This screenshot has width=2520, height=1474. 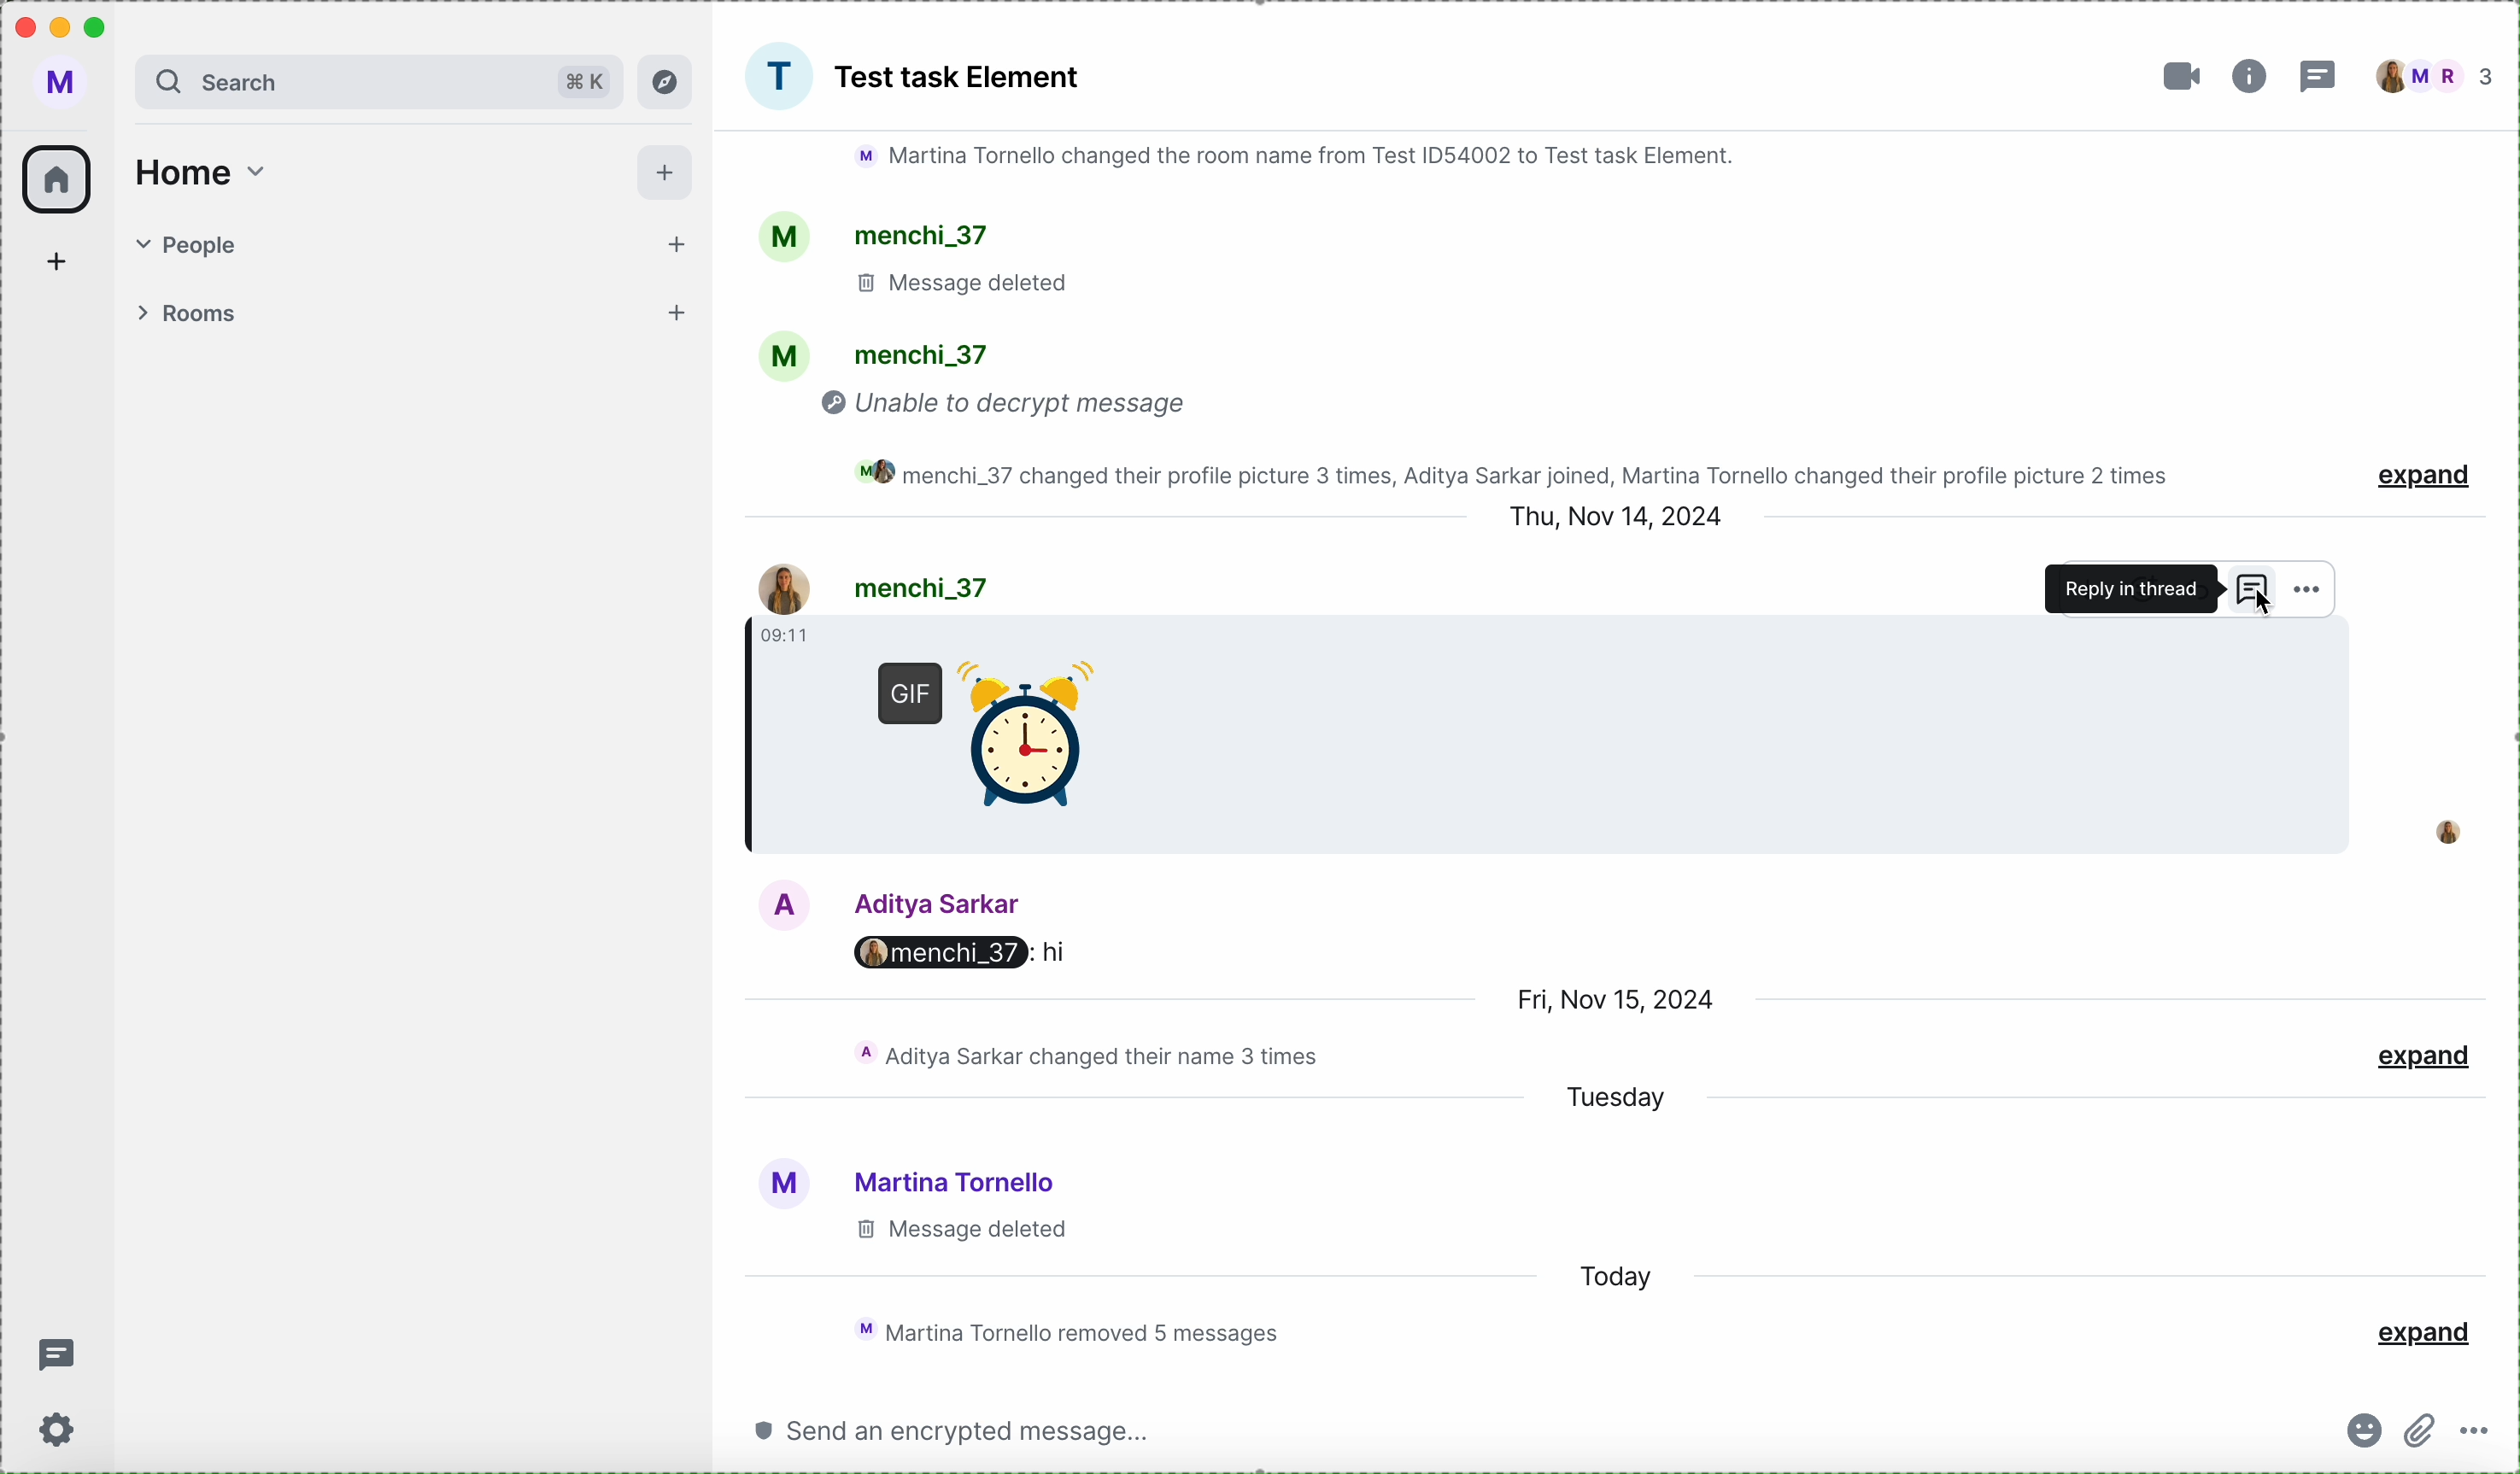 What do you see at coordinates (961, 78) in the screenshot?
I see `Test Task Element` at bounding box center [961, 78].